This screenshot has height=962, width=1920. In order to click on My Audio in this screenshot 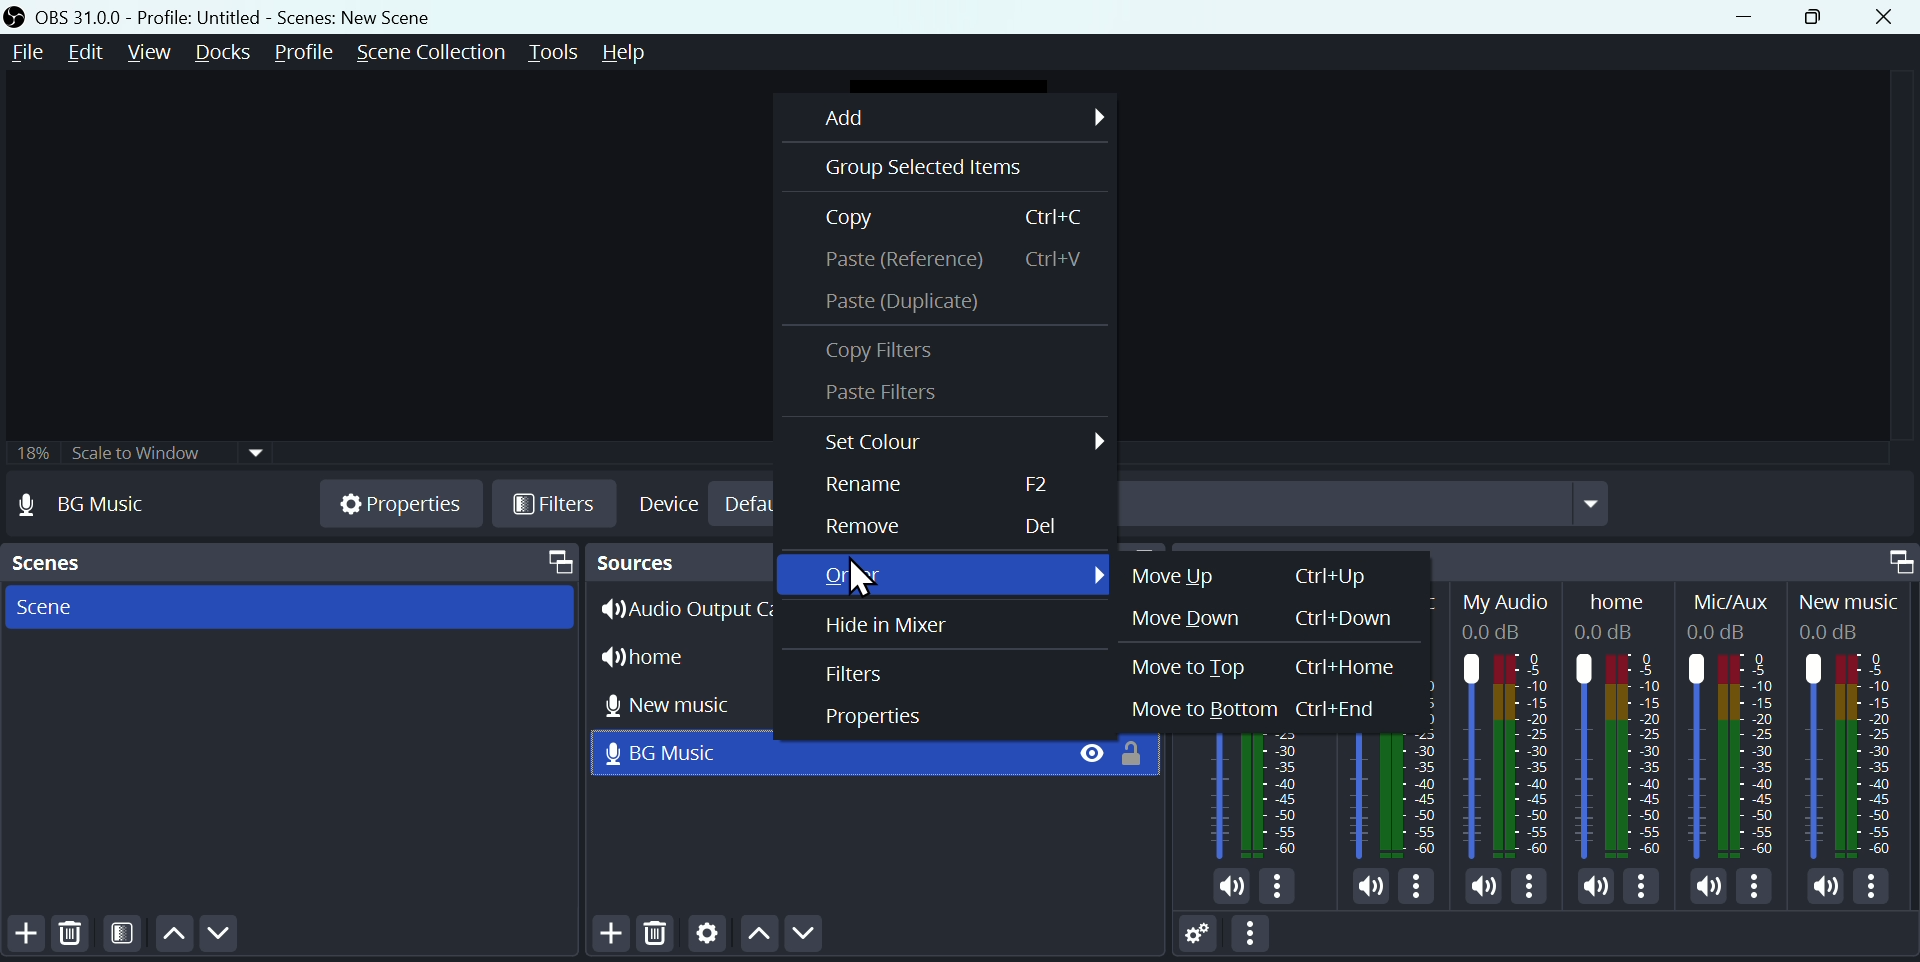, I will do `click(1512, 722)`.